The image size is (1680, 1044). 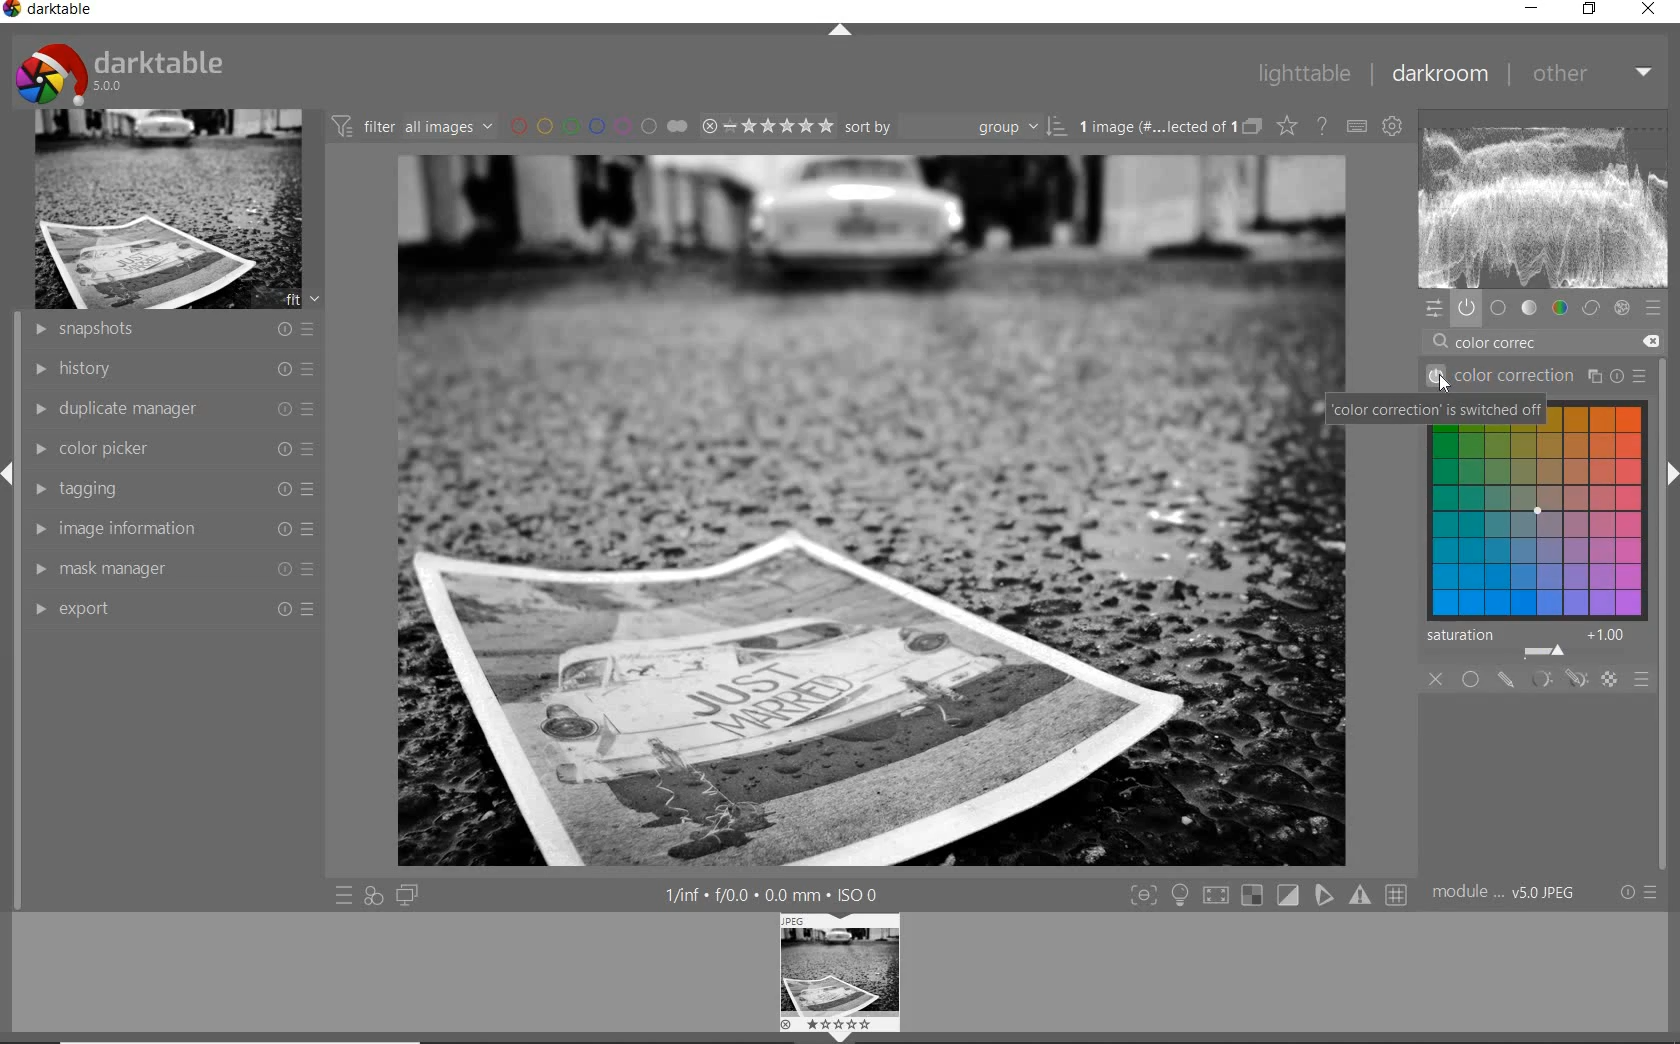 I want to click on darktable, so click(x=122, y=72).